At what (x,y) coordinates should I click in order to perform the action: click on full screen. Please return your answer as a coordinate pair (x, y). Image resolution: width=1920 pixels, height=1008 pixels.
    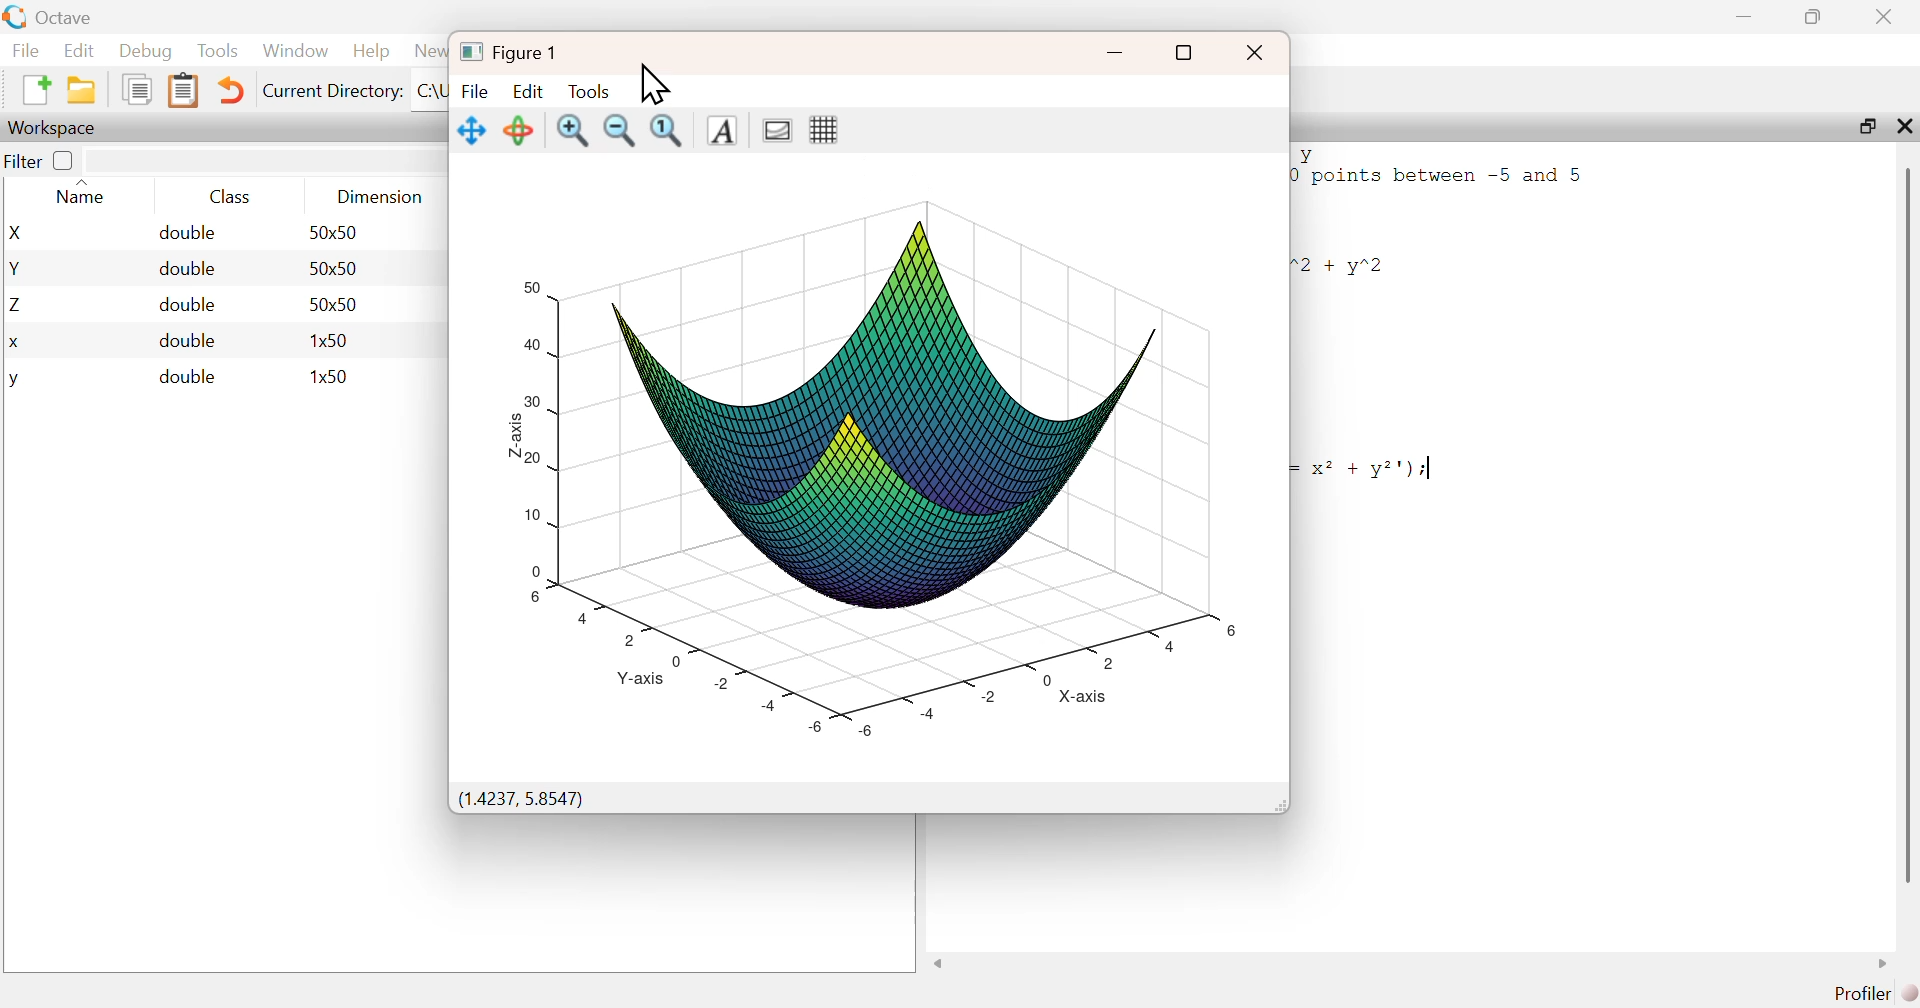
    Looking at the image, I should click on (1182, 53).